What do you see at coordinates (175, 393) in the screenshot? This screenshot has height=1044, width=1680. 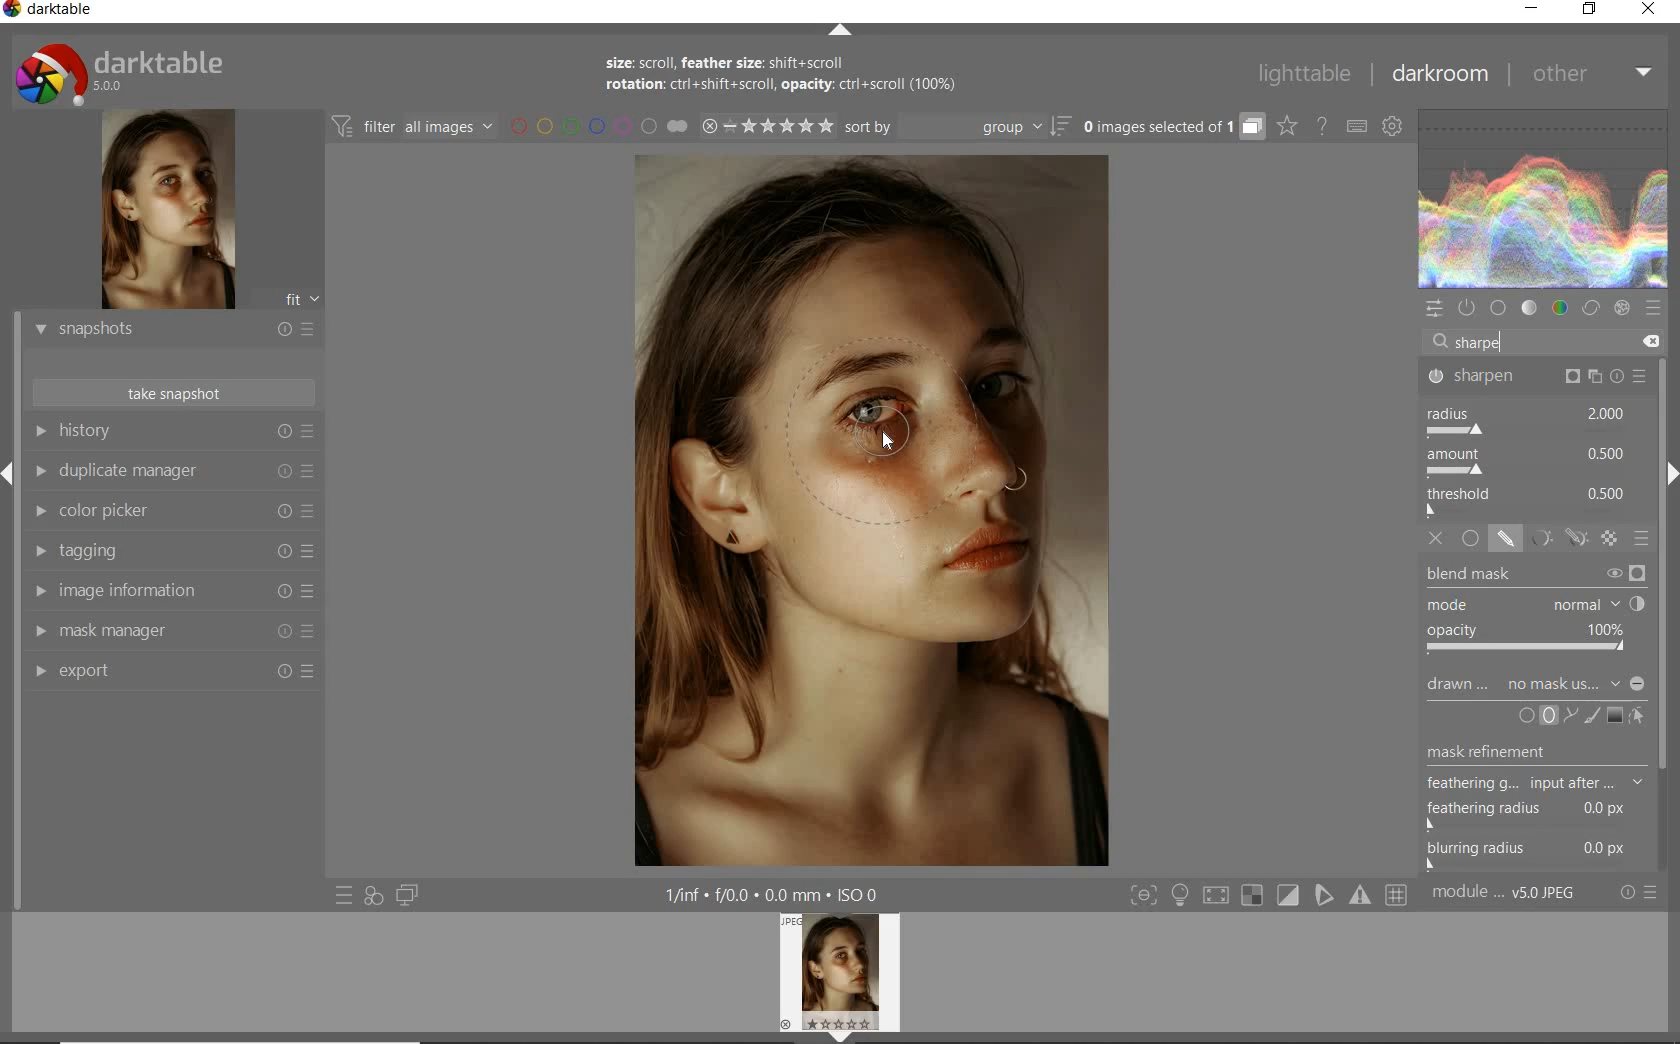 I see `take snapshots` at bounding box center [175, 393].